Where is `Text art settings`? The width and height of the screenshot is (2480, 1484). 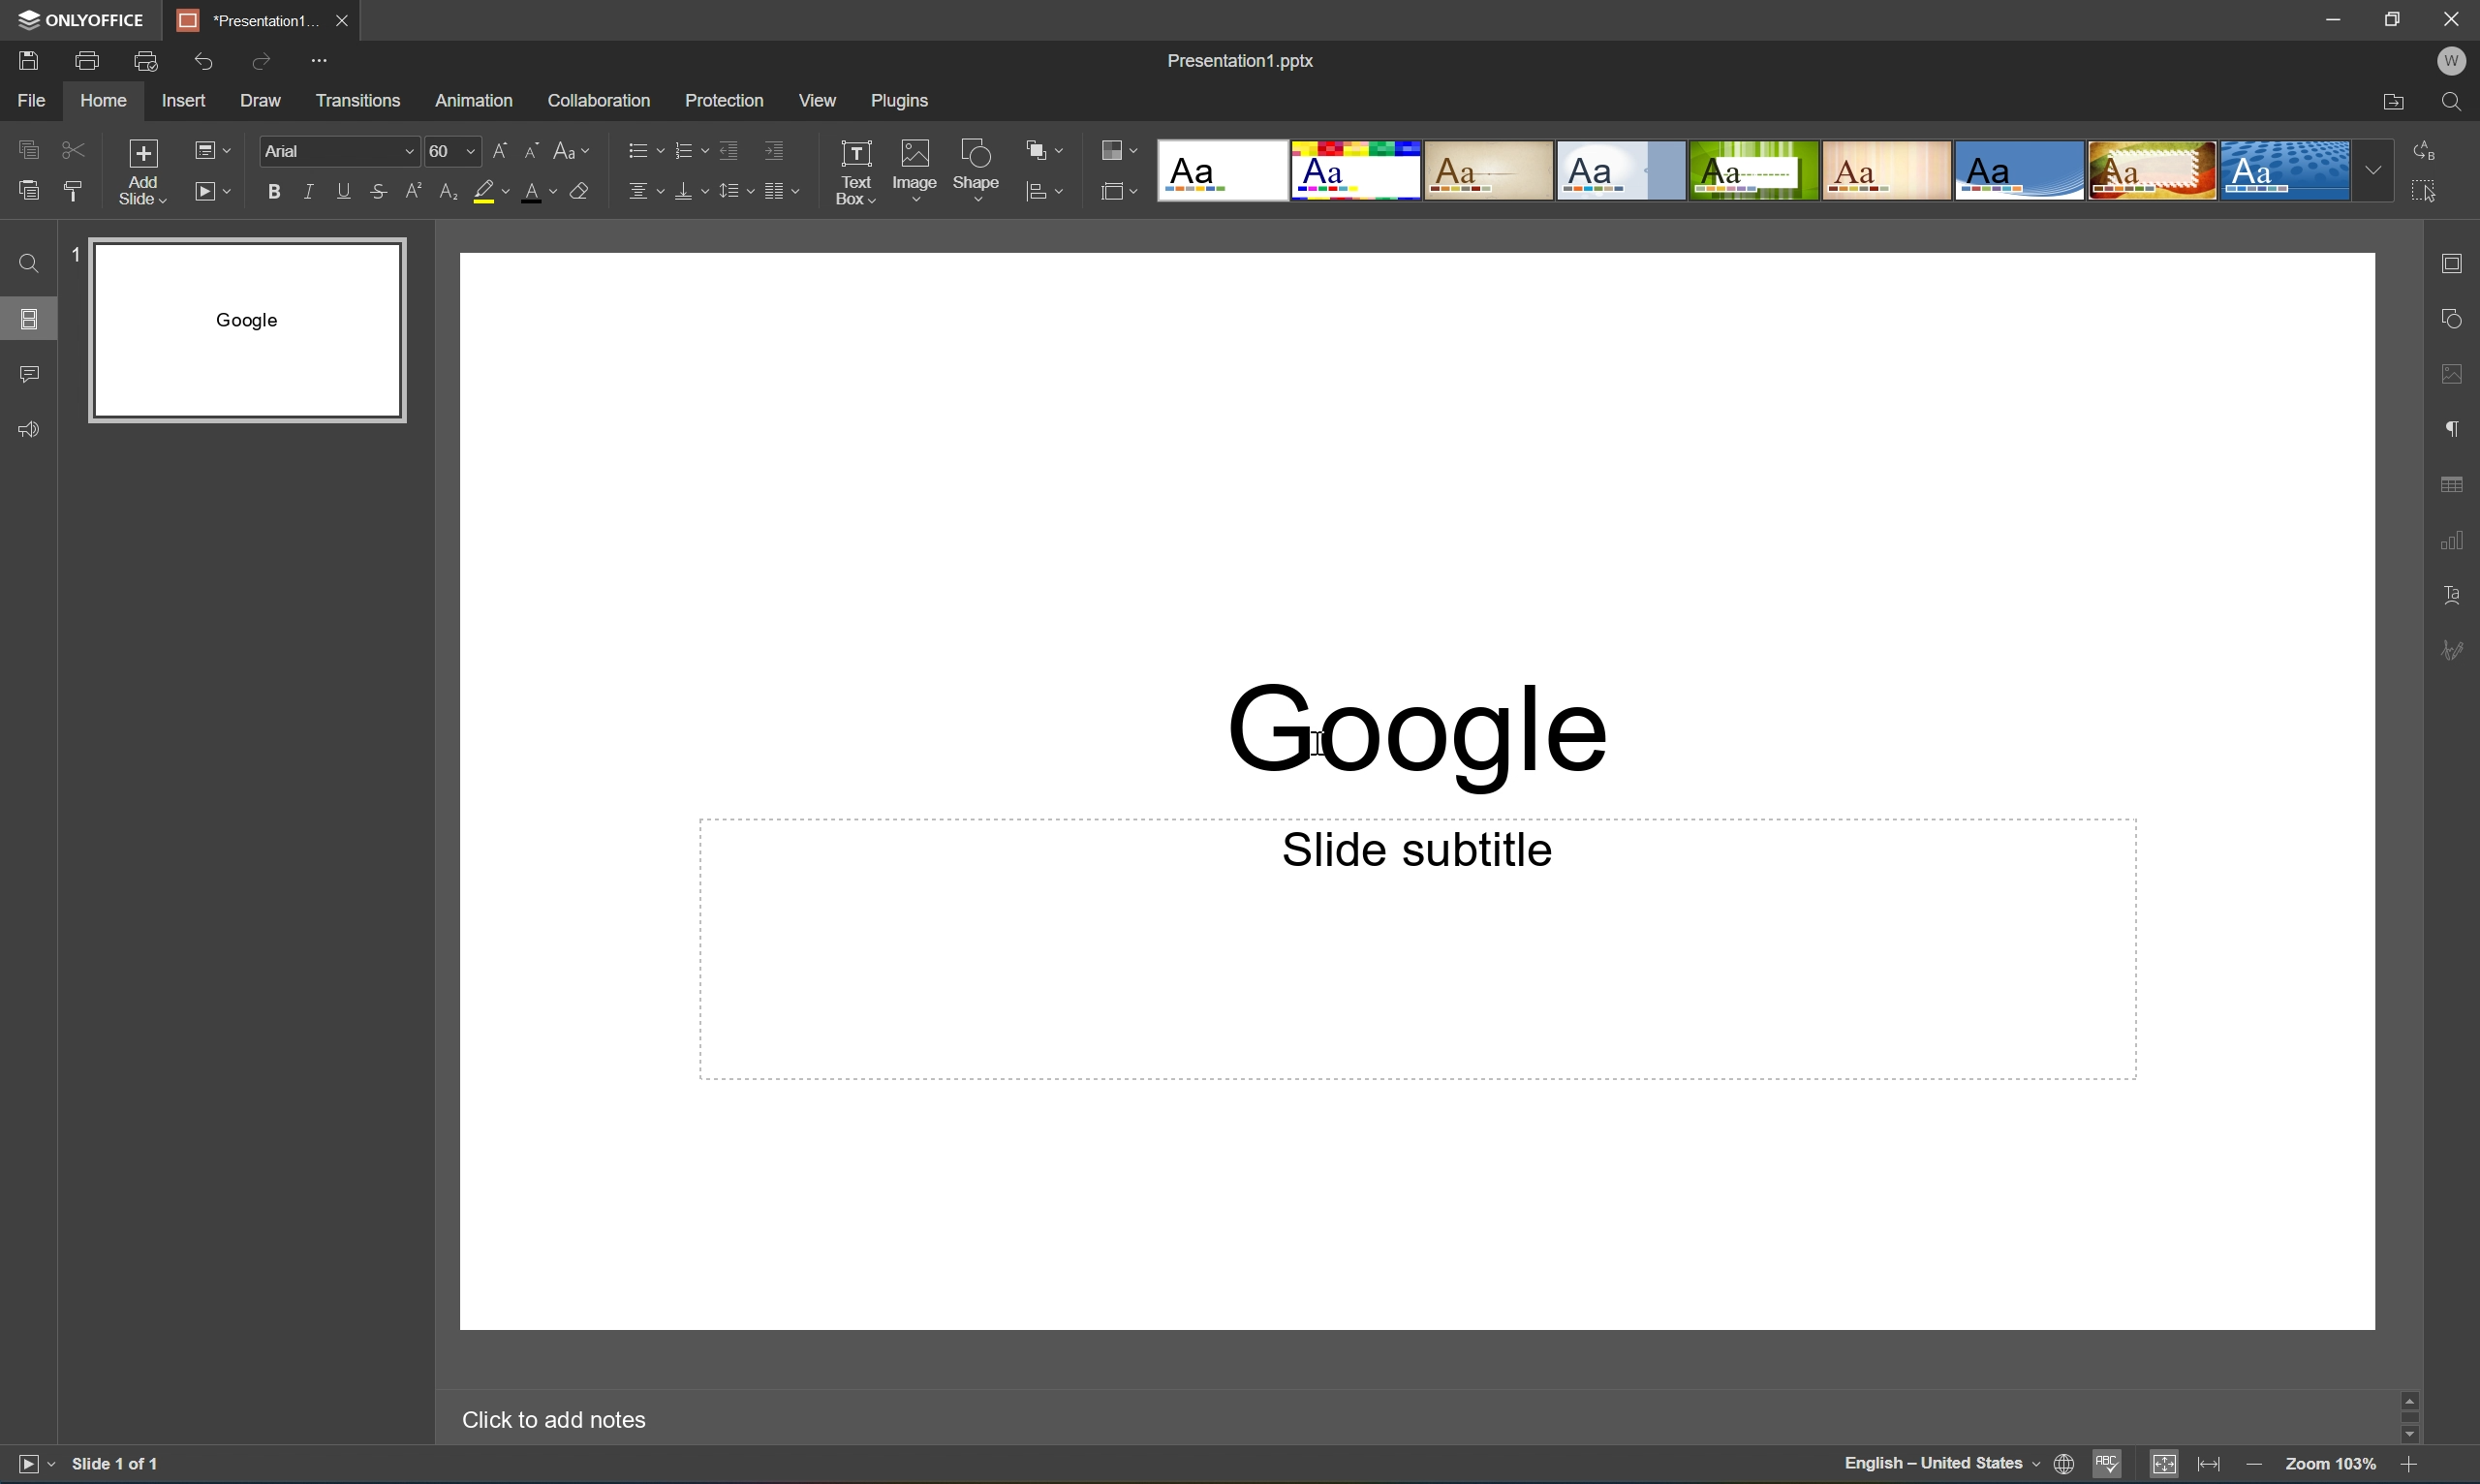
Text art settings is located at coordinates (2460, 592).